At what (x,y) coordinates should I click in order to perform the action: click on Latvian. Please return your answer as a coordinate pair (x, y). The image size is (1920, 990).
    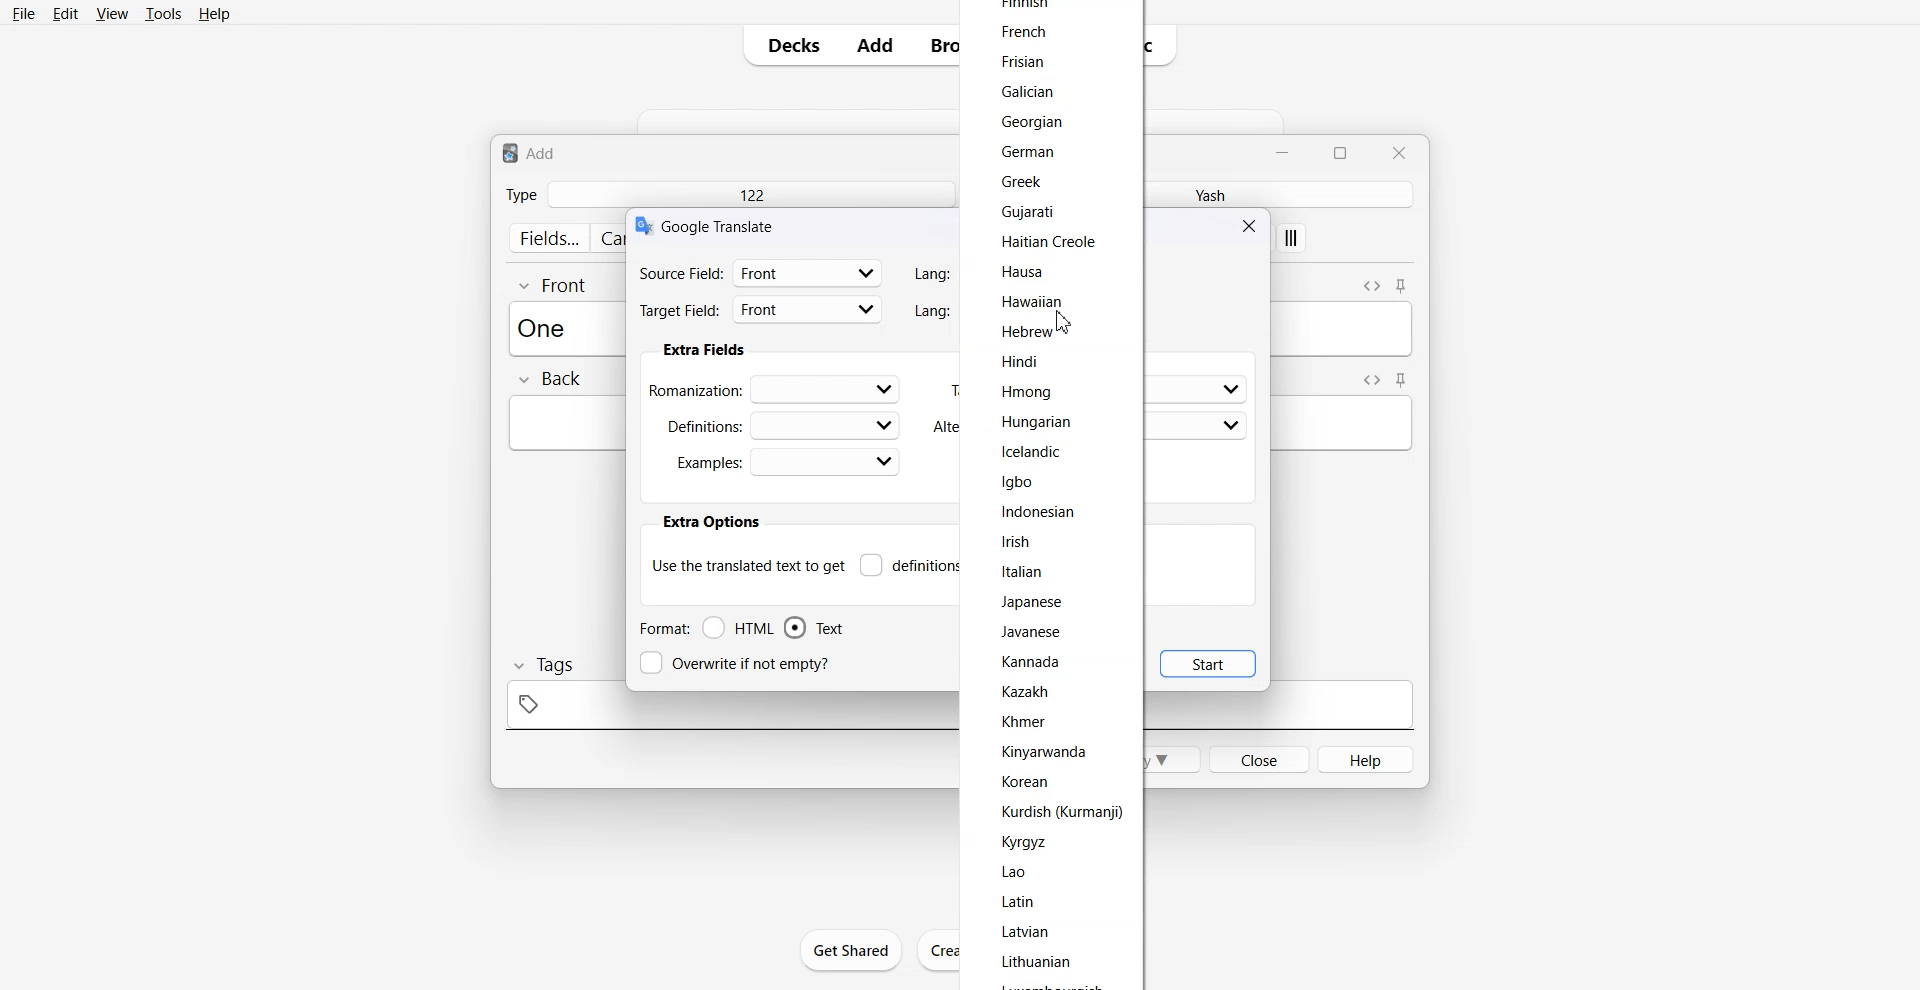
    Looking at the image, I should click on (1029, 931).